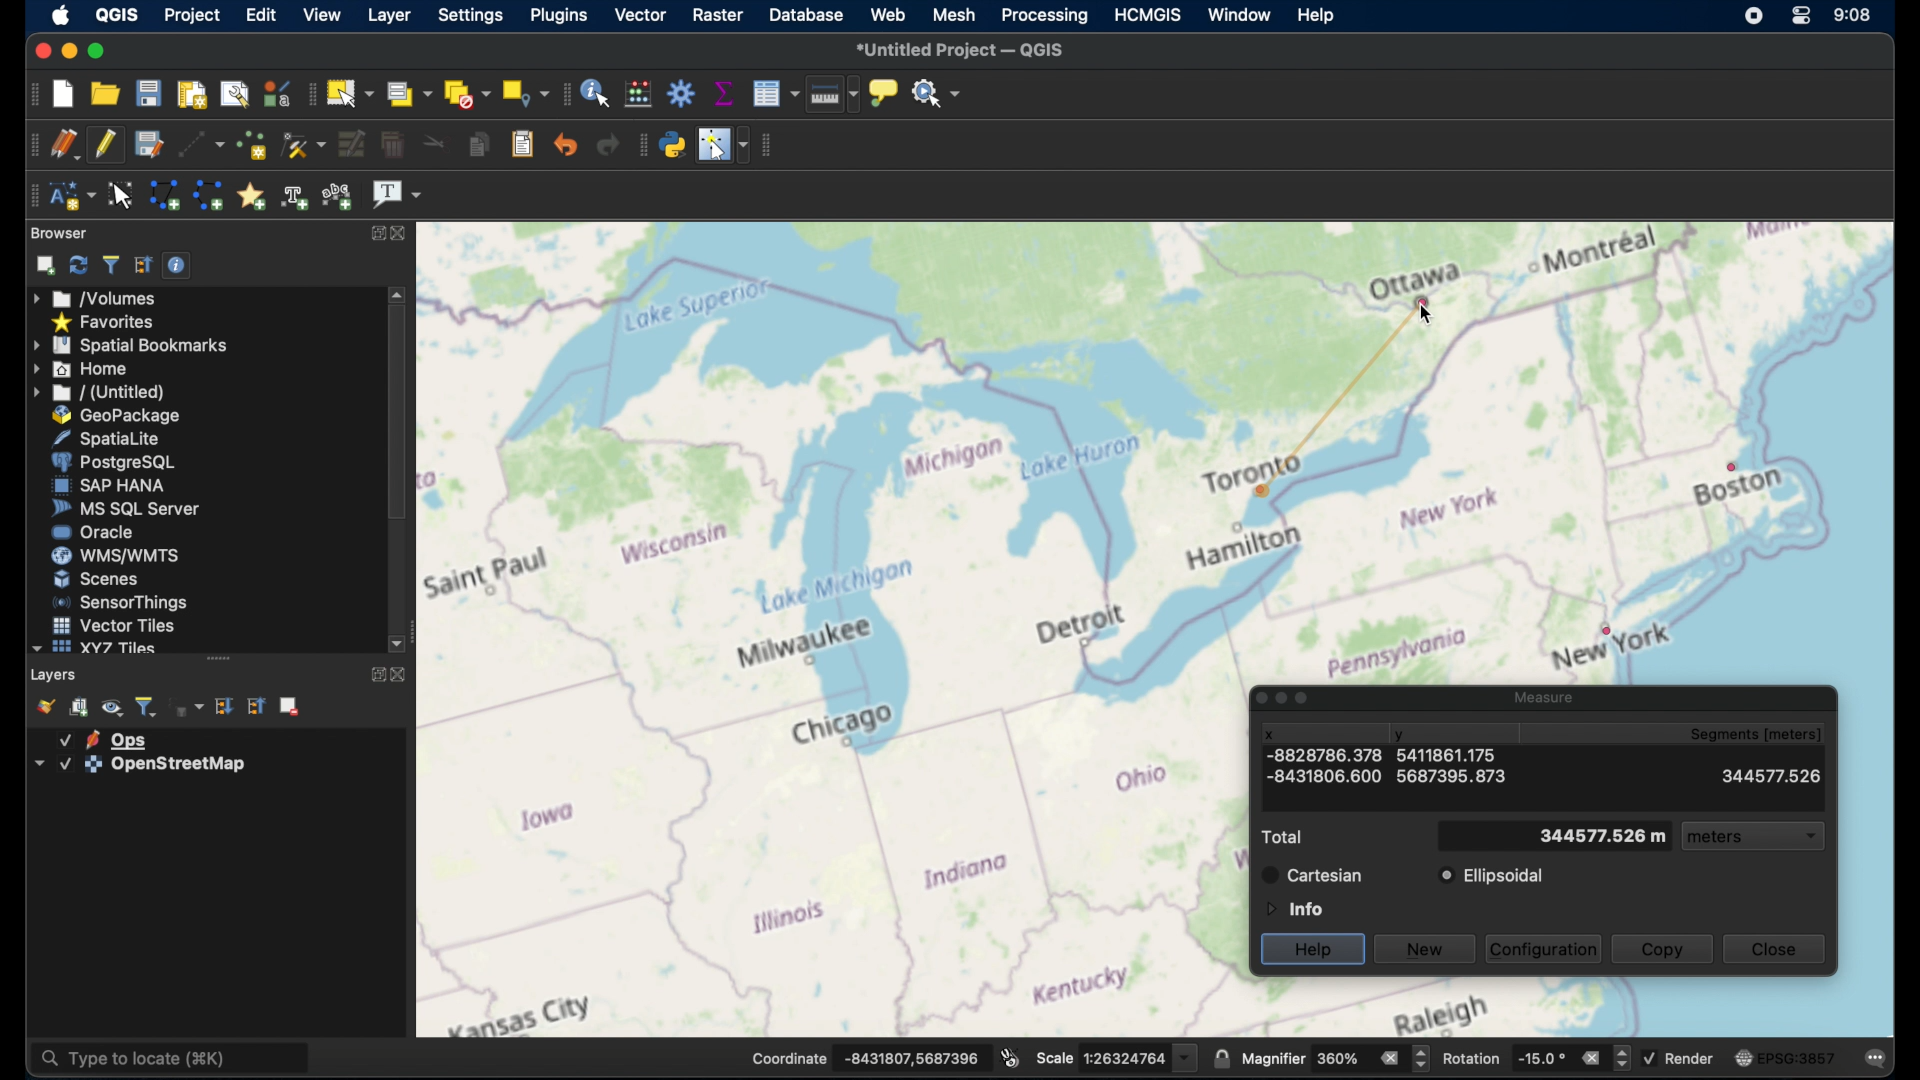 The height and width of the screenshot is (1080, 1920). What do you see at coordinates (1752, 16) in the screenshot?
I see `screen recorder icon` at bounding box center [1752, 16].